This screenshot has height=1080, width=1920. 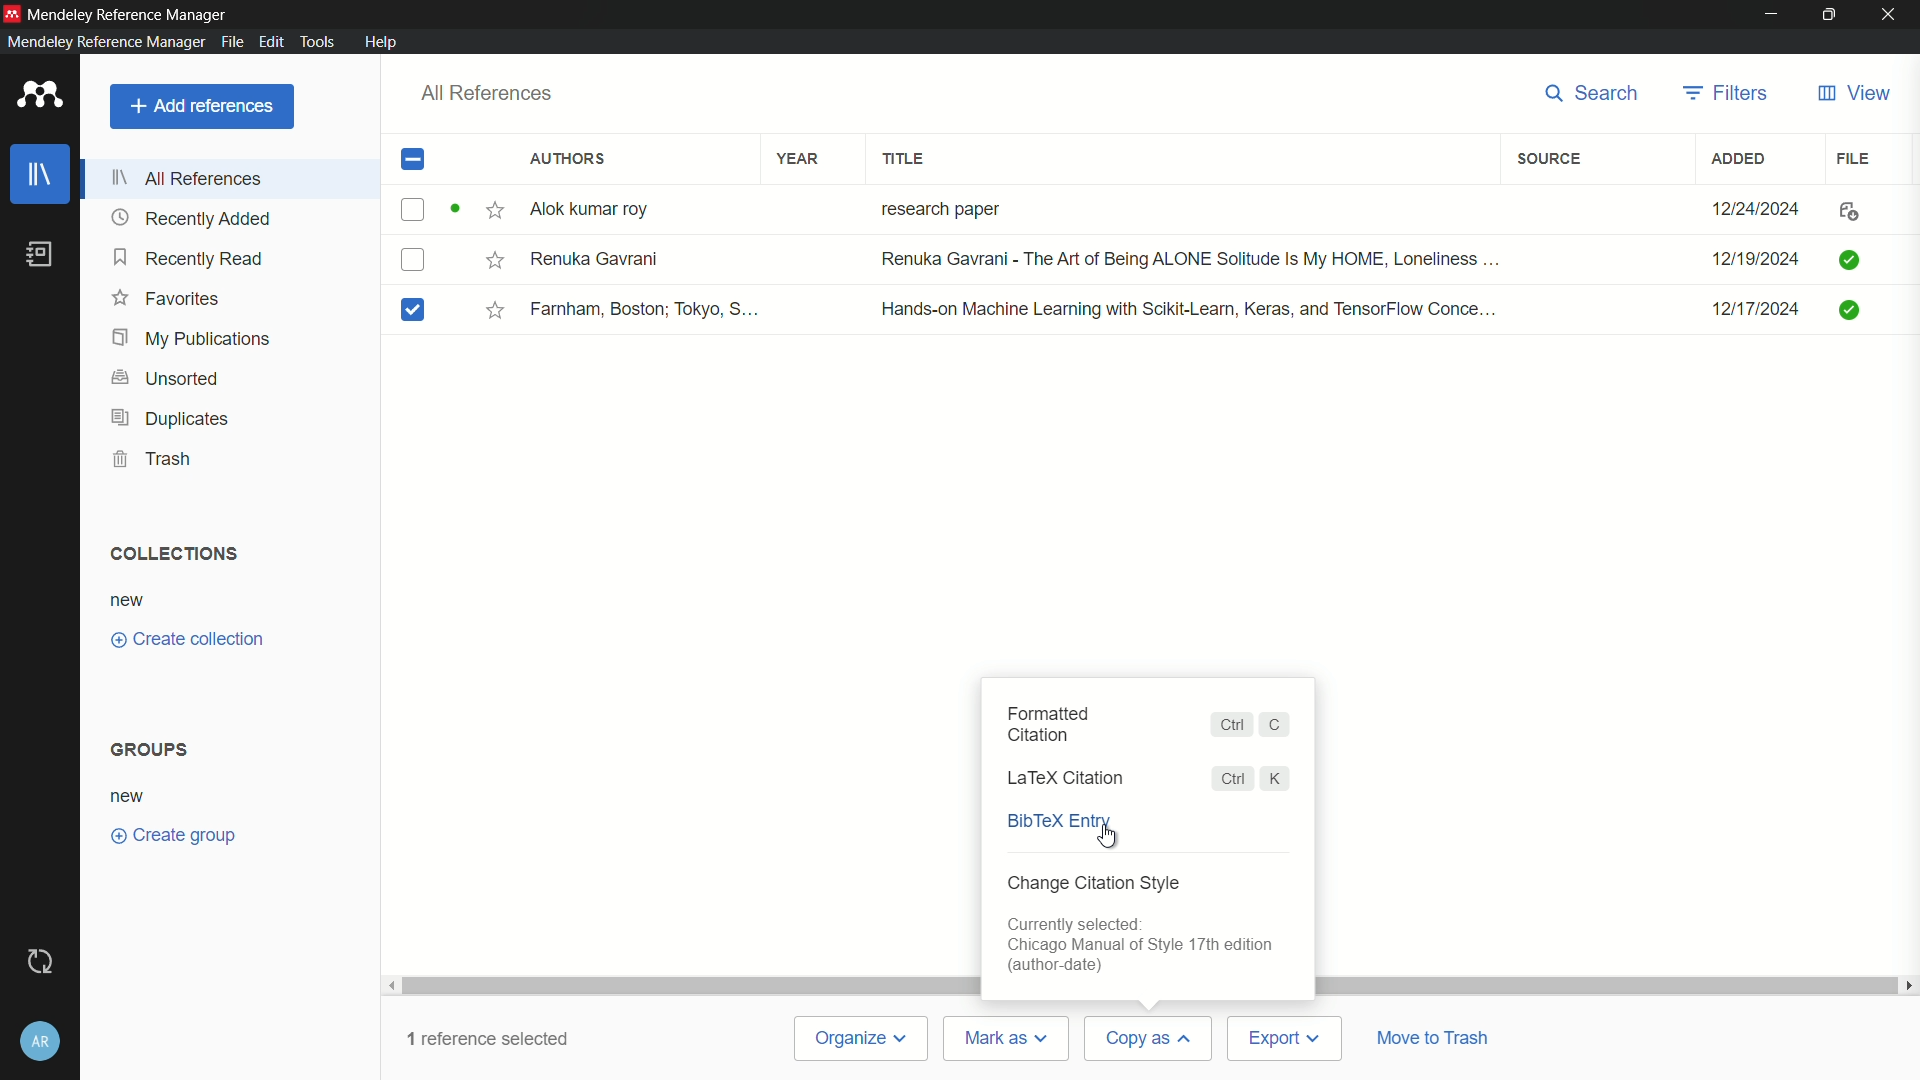 I want to click on tools menu, so click(x=322, y=41).